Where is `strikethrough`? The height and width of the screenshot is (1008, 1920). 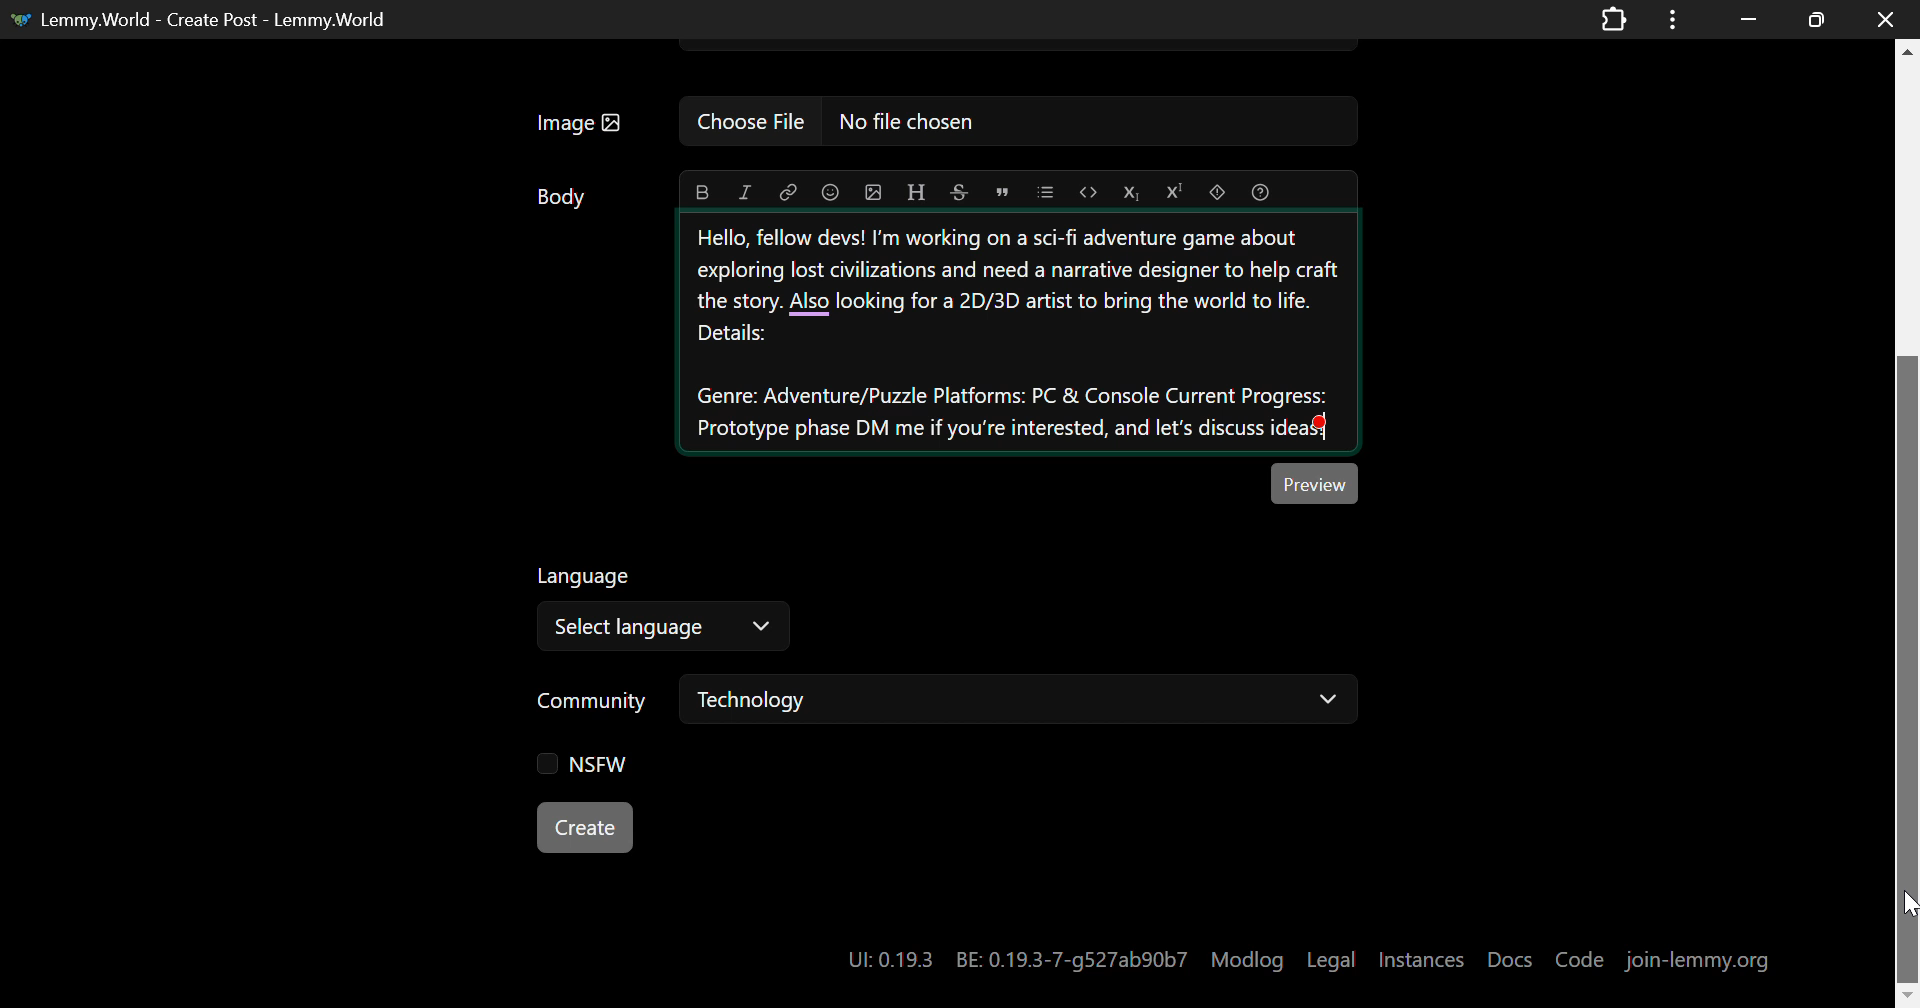
strikethrough is located at coordinates (958, 192).